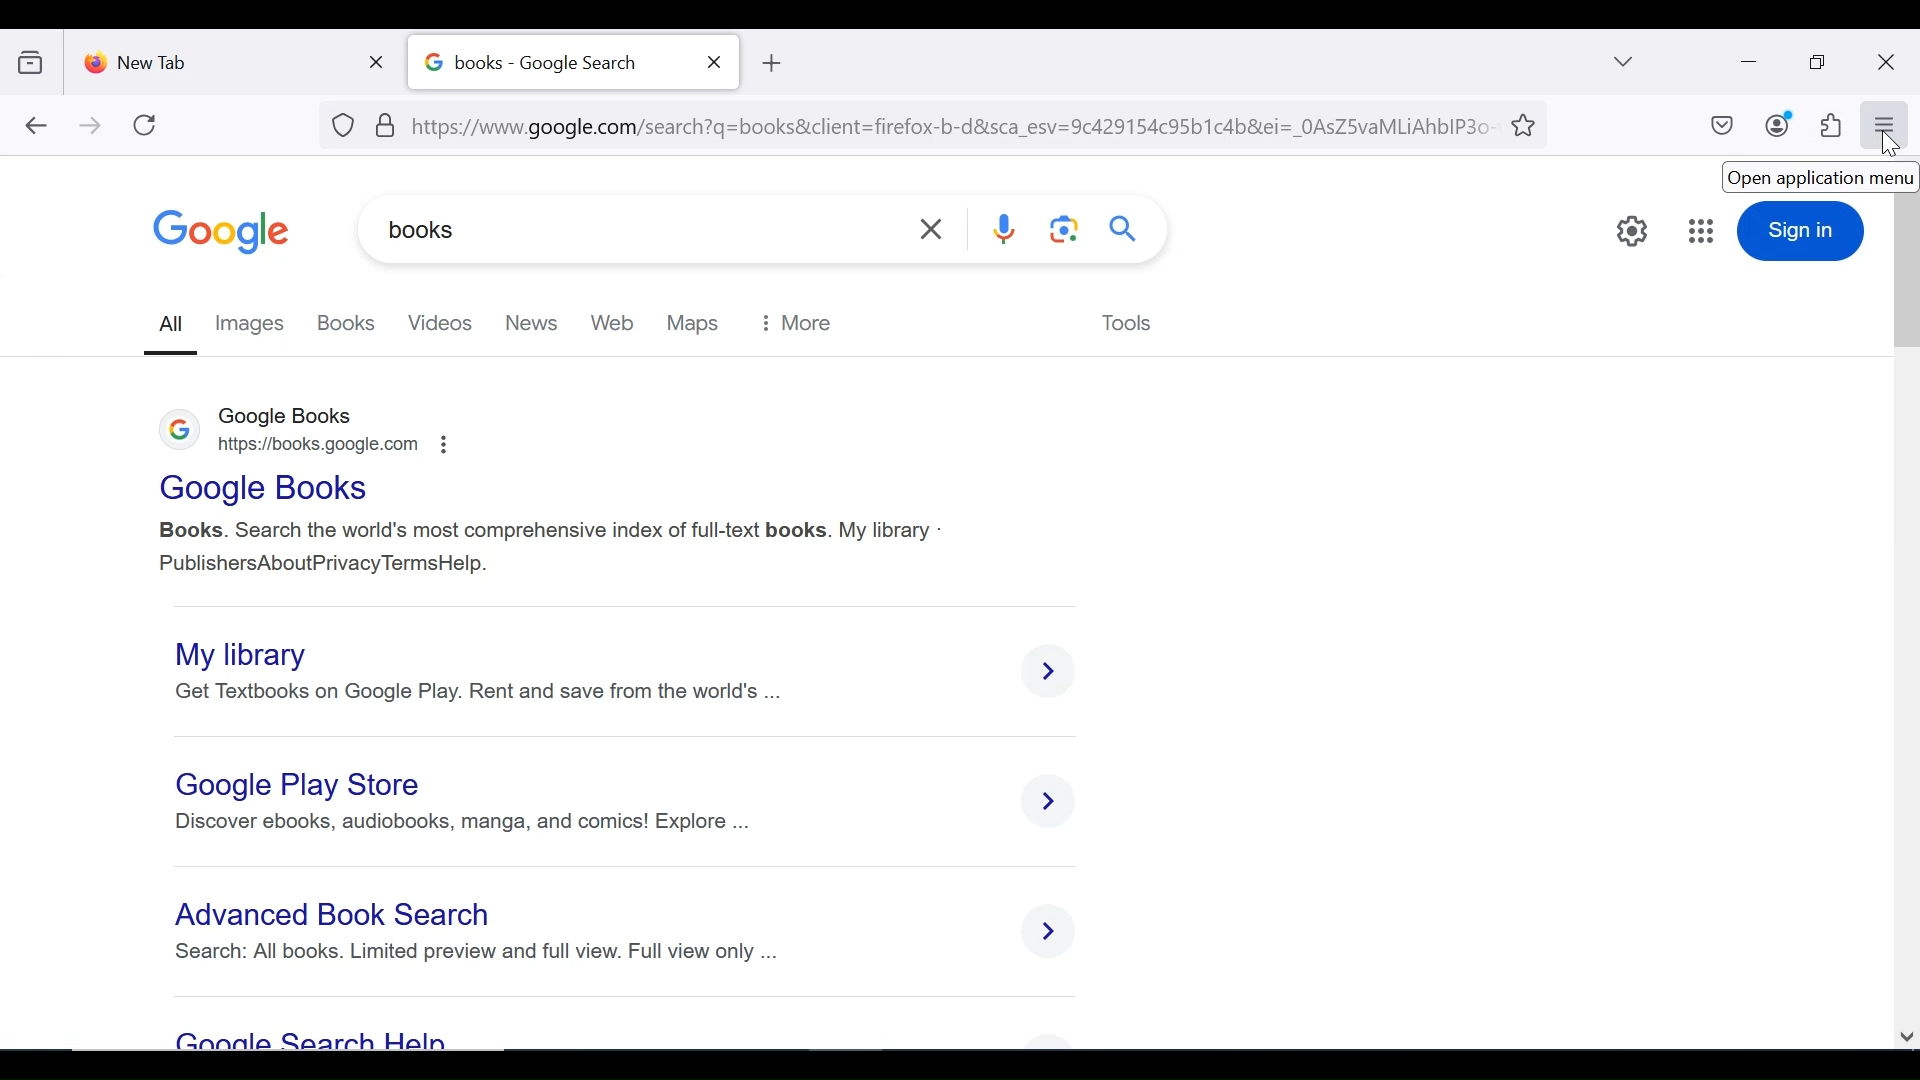 This screenshot has width=1920, height=1080. Describe the element at coordinates (802, 321) in the screenshot. I see `more` at that location.